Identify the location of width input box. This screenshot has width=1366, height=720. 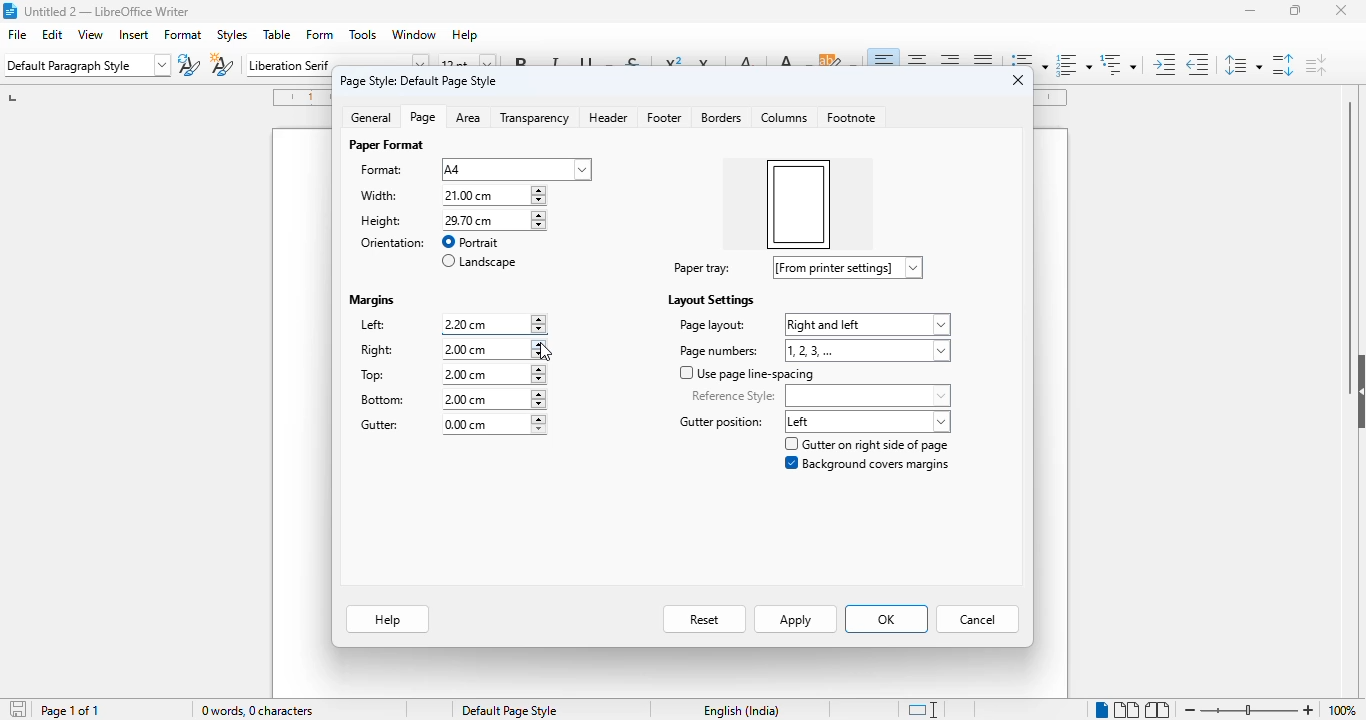
(479, 197).